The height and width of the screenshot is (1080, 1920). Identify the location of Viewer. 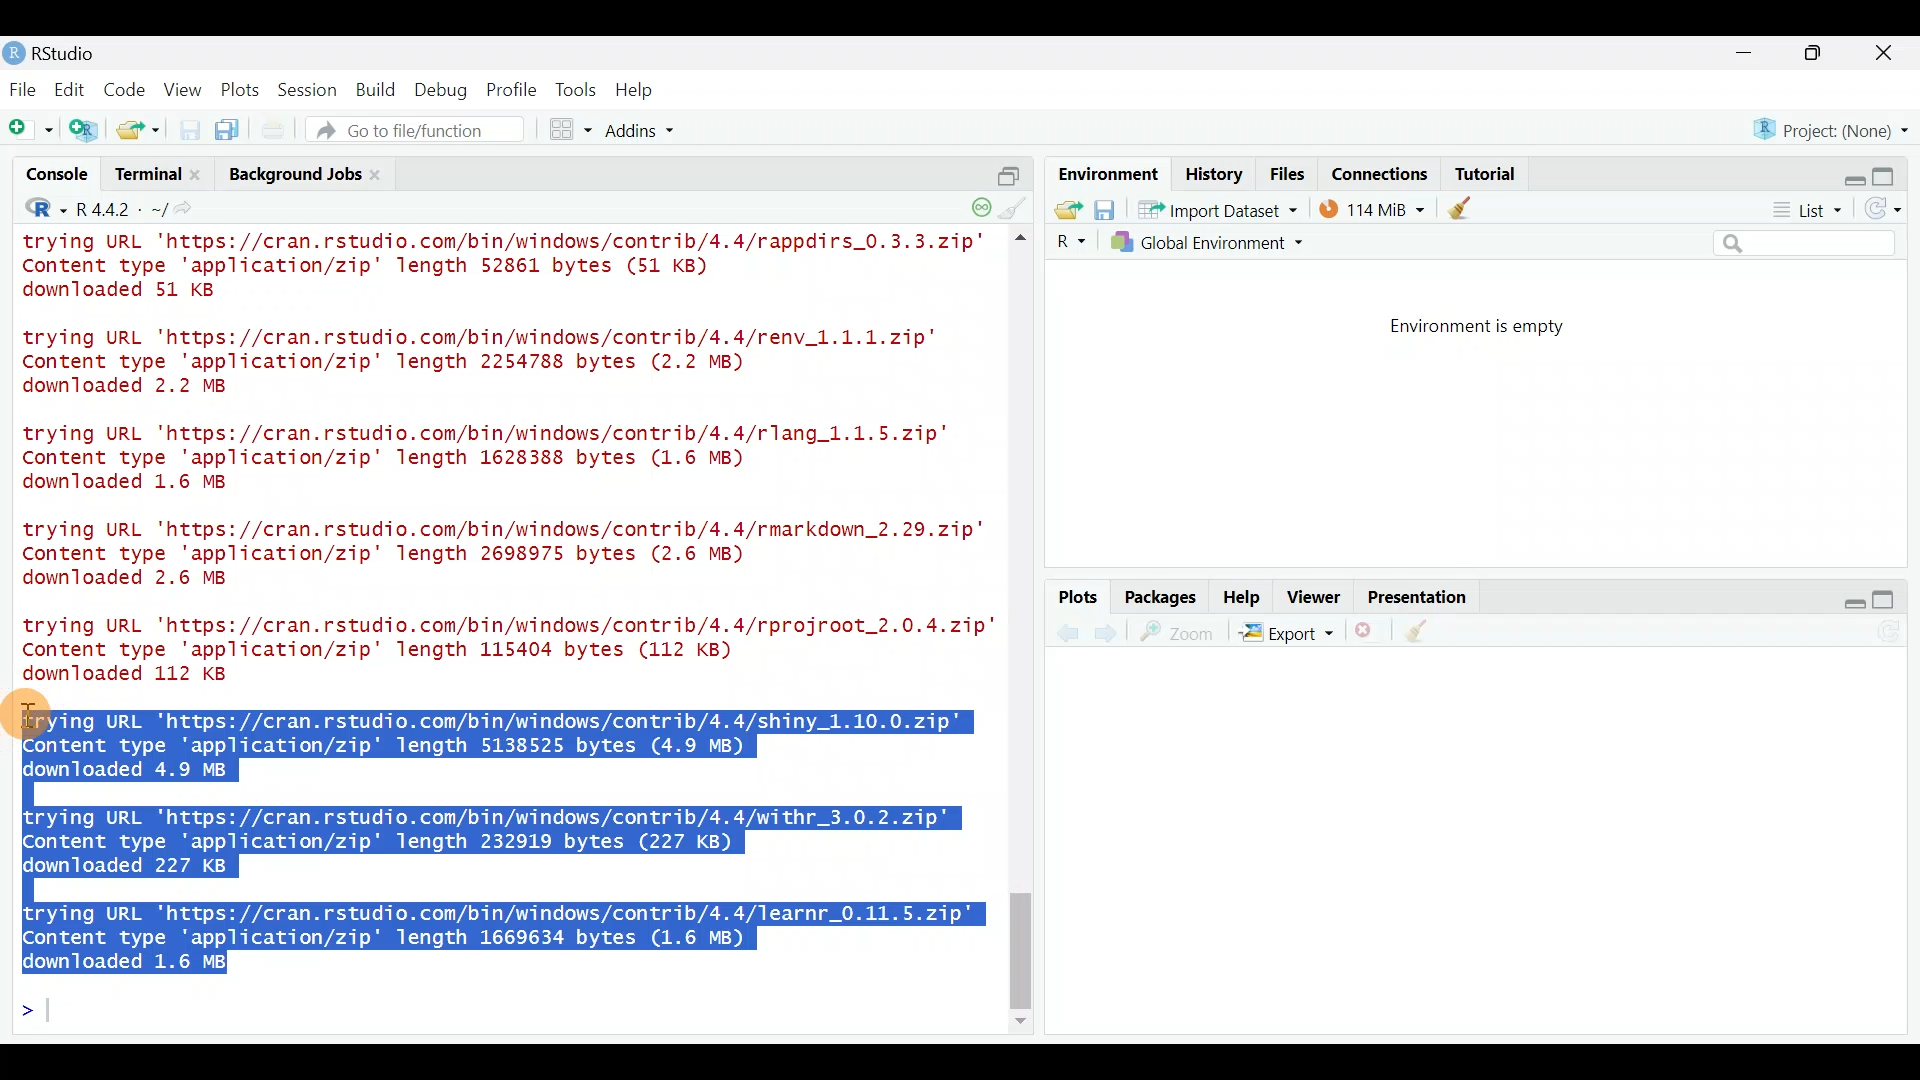
(1314, 599).